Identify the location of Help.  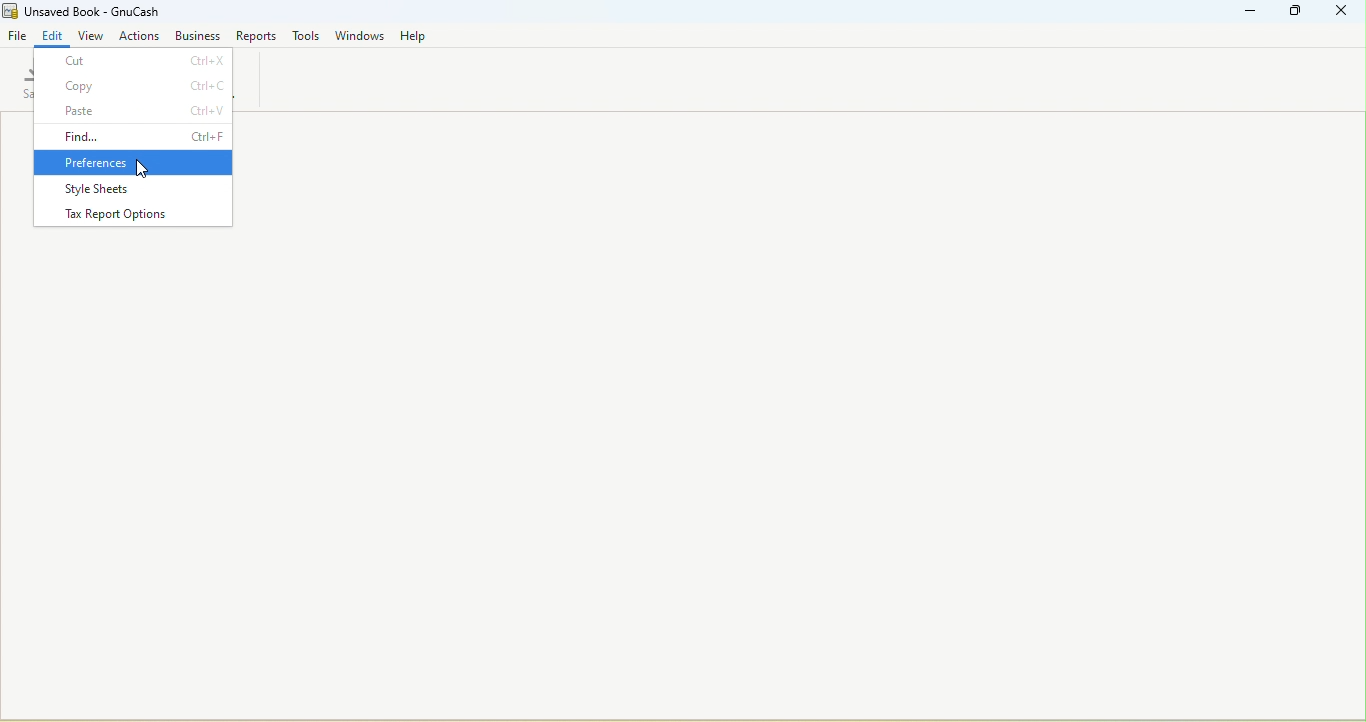
(414, 35).